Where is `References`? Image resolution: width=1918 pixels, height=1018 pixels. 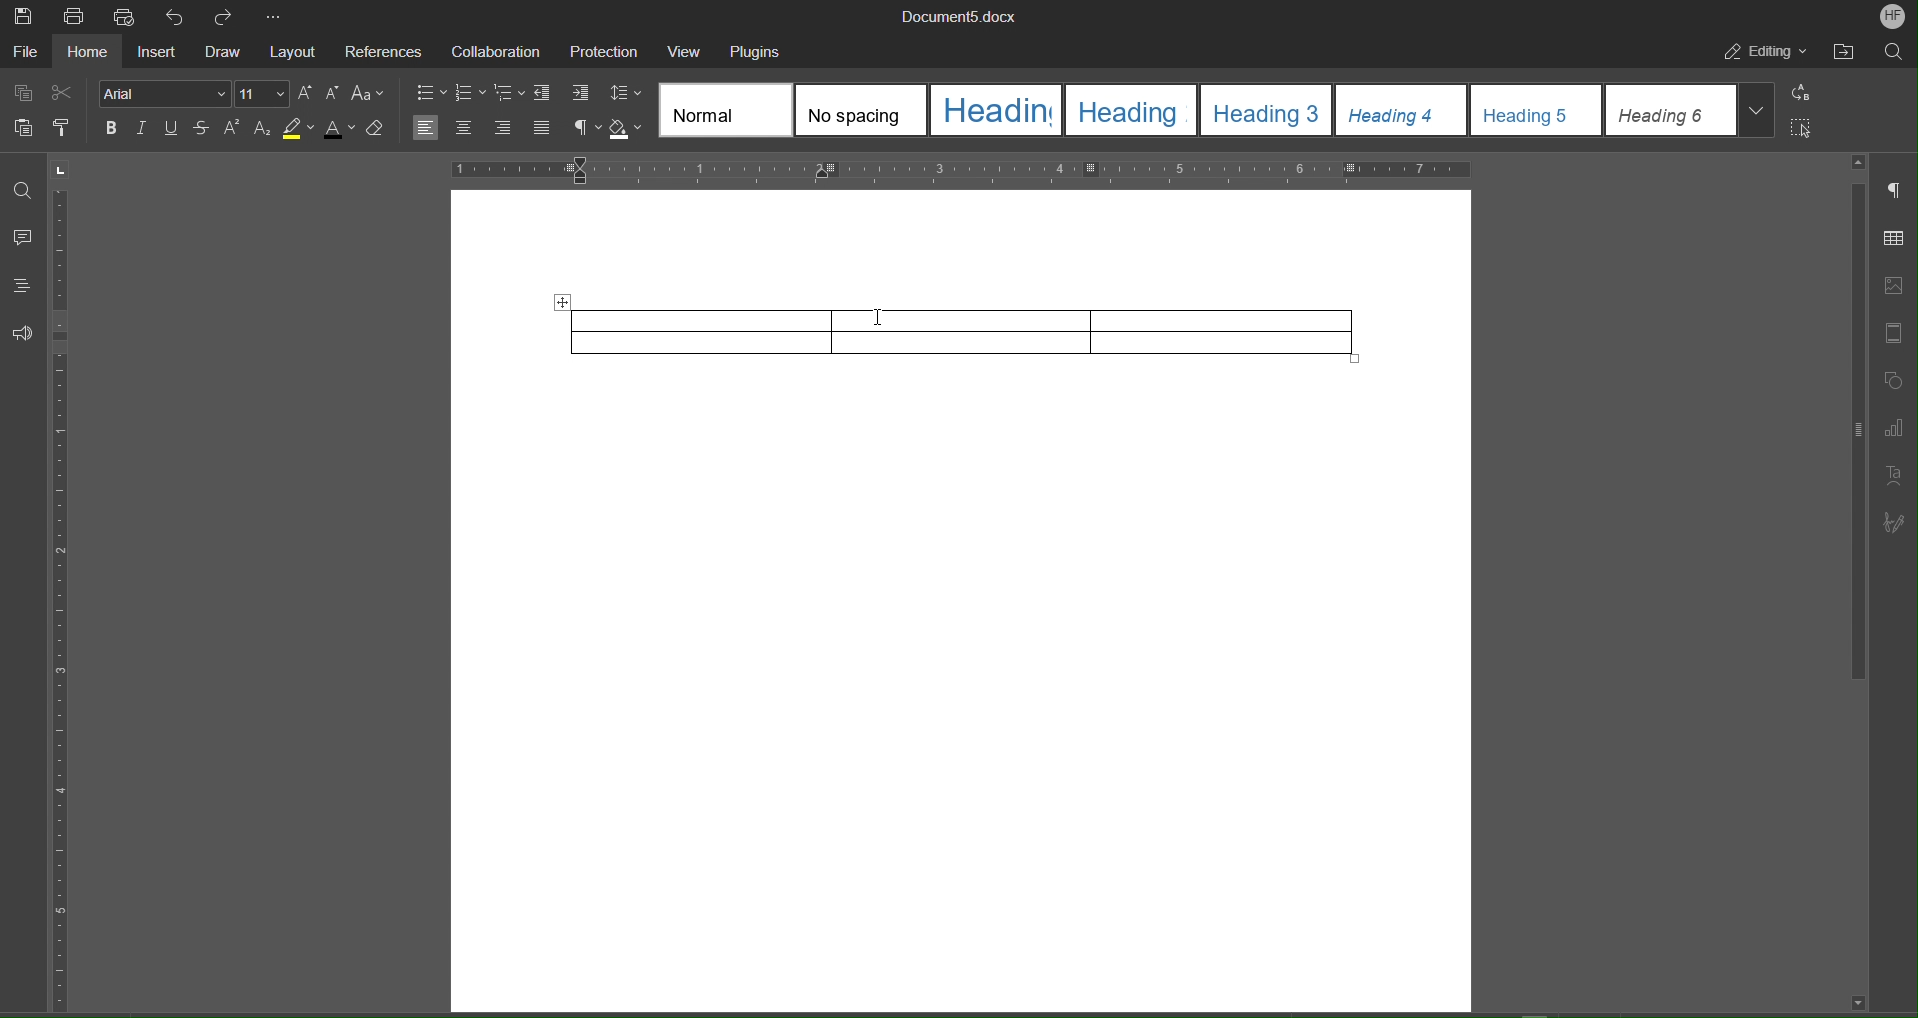 References is located at coordinates (384, 54).